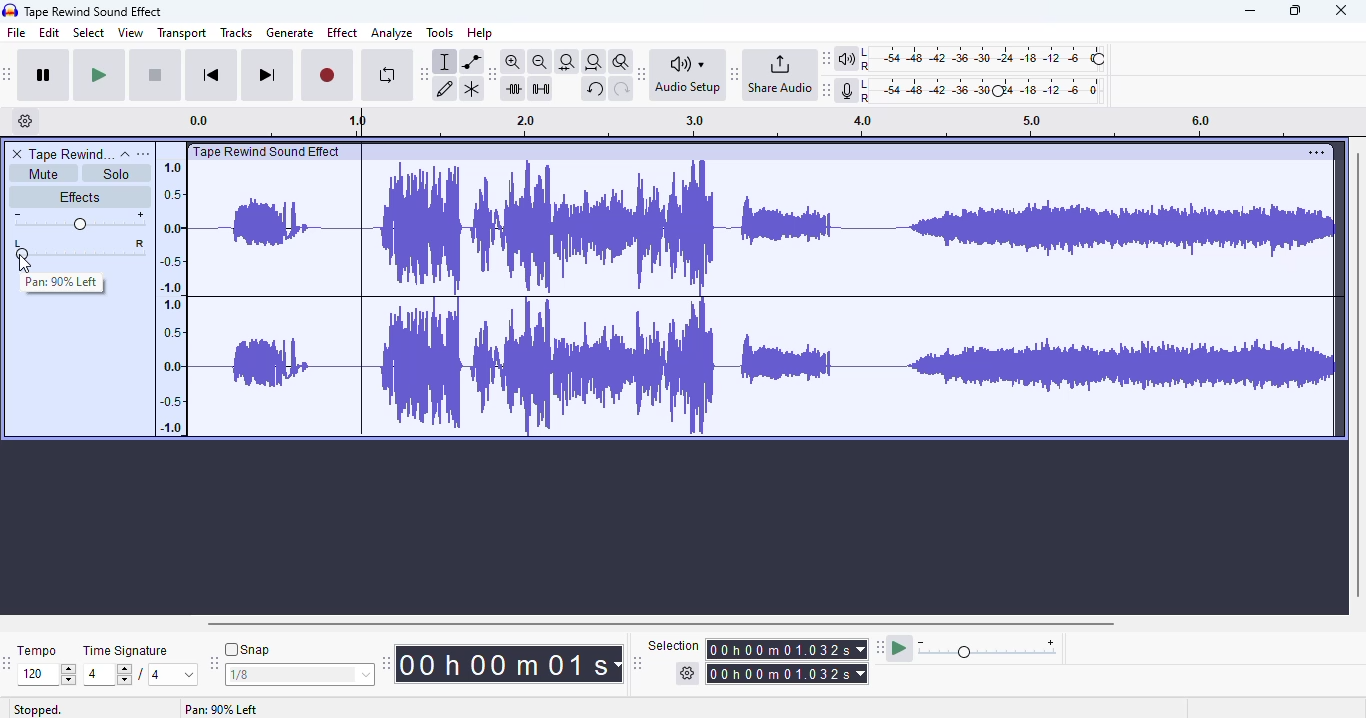 This screenshot has height=718, width=1366. Describe the element at coordinates (36, 123) in the screenshot. I see `settings` at that location.